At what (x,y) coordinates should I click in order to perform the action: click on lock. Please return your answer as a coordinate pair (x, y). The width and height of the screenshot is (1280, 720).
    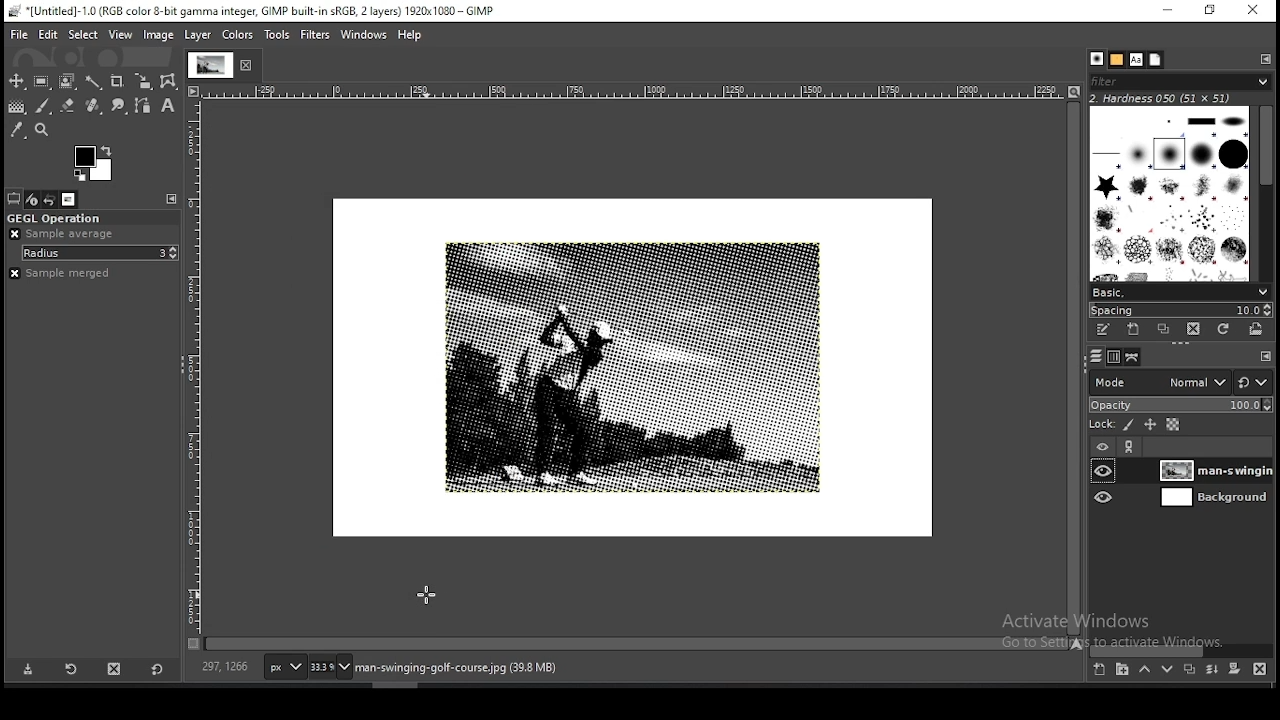
    Looking at the image, I should click on (1103, 424).